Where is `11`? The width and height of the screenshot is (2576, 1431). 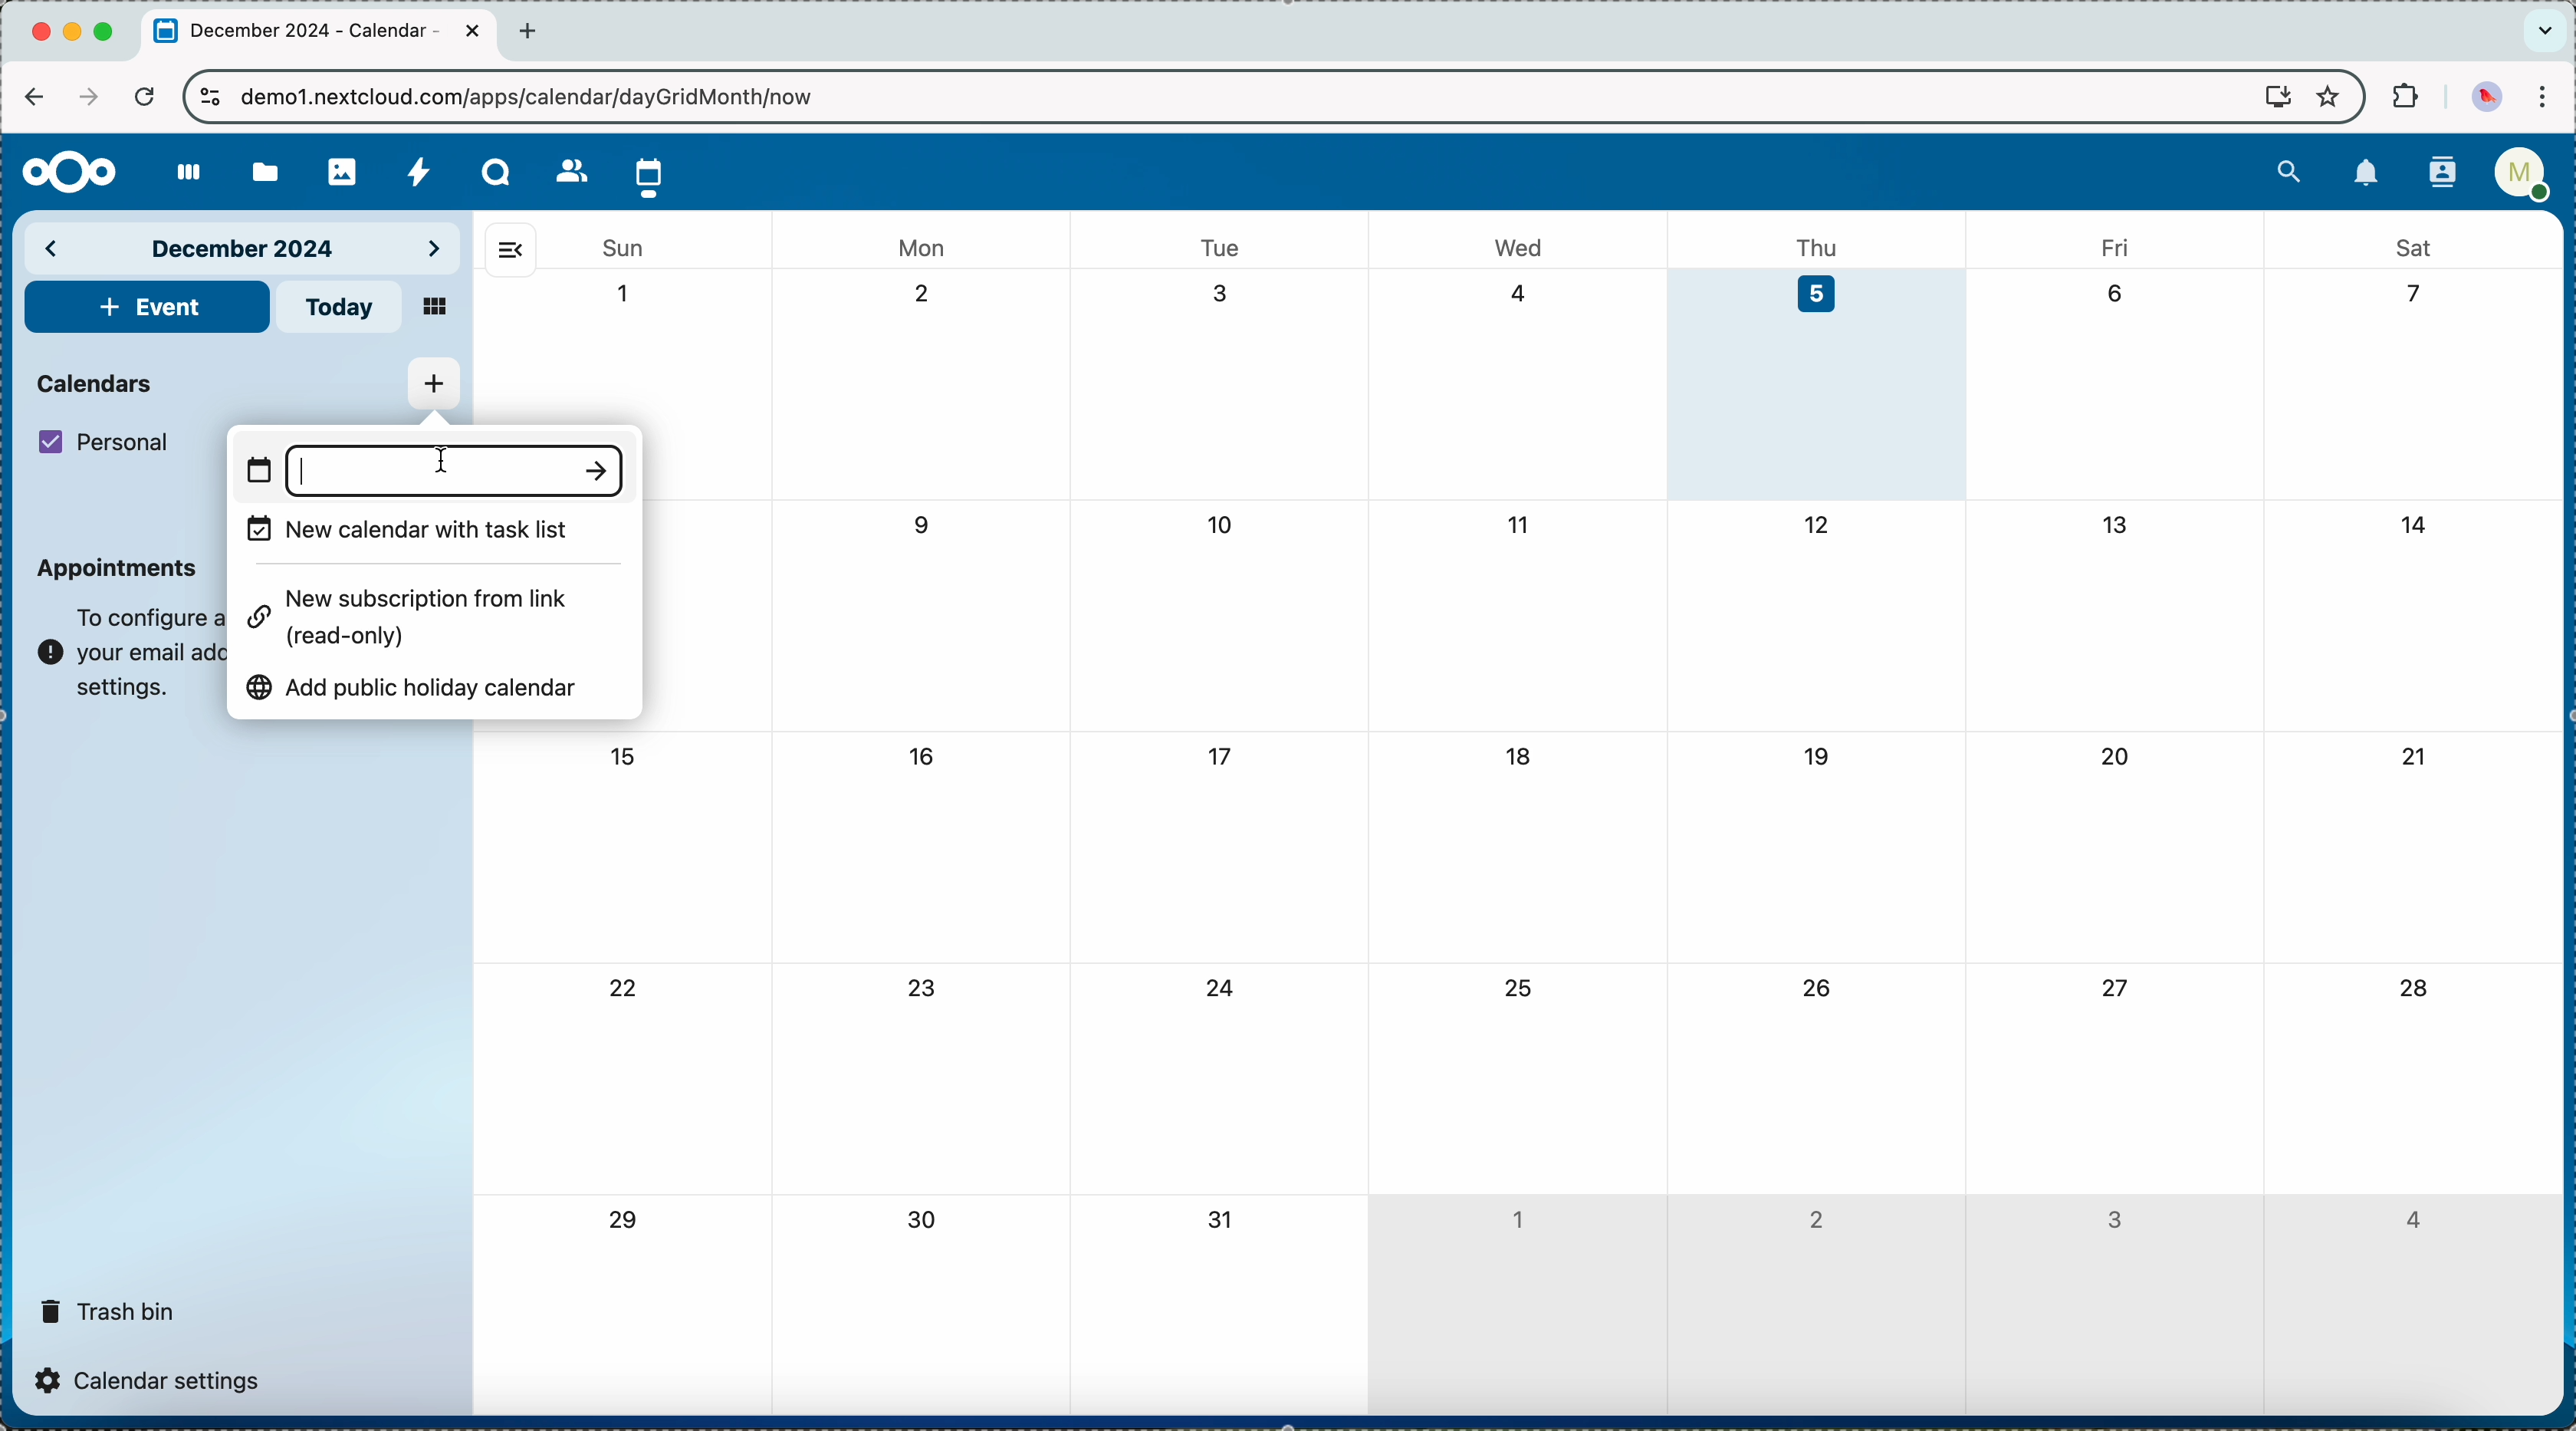 11 is located at coordinates (1515, 523).